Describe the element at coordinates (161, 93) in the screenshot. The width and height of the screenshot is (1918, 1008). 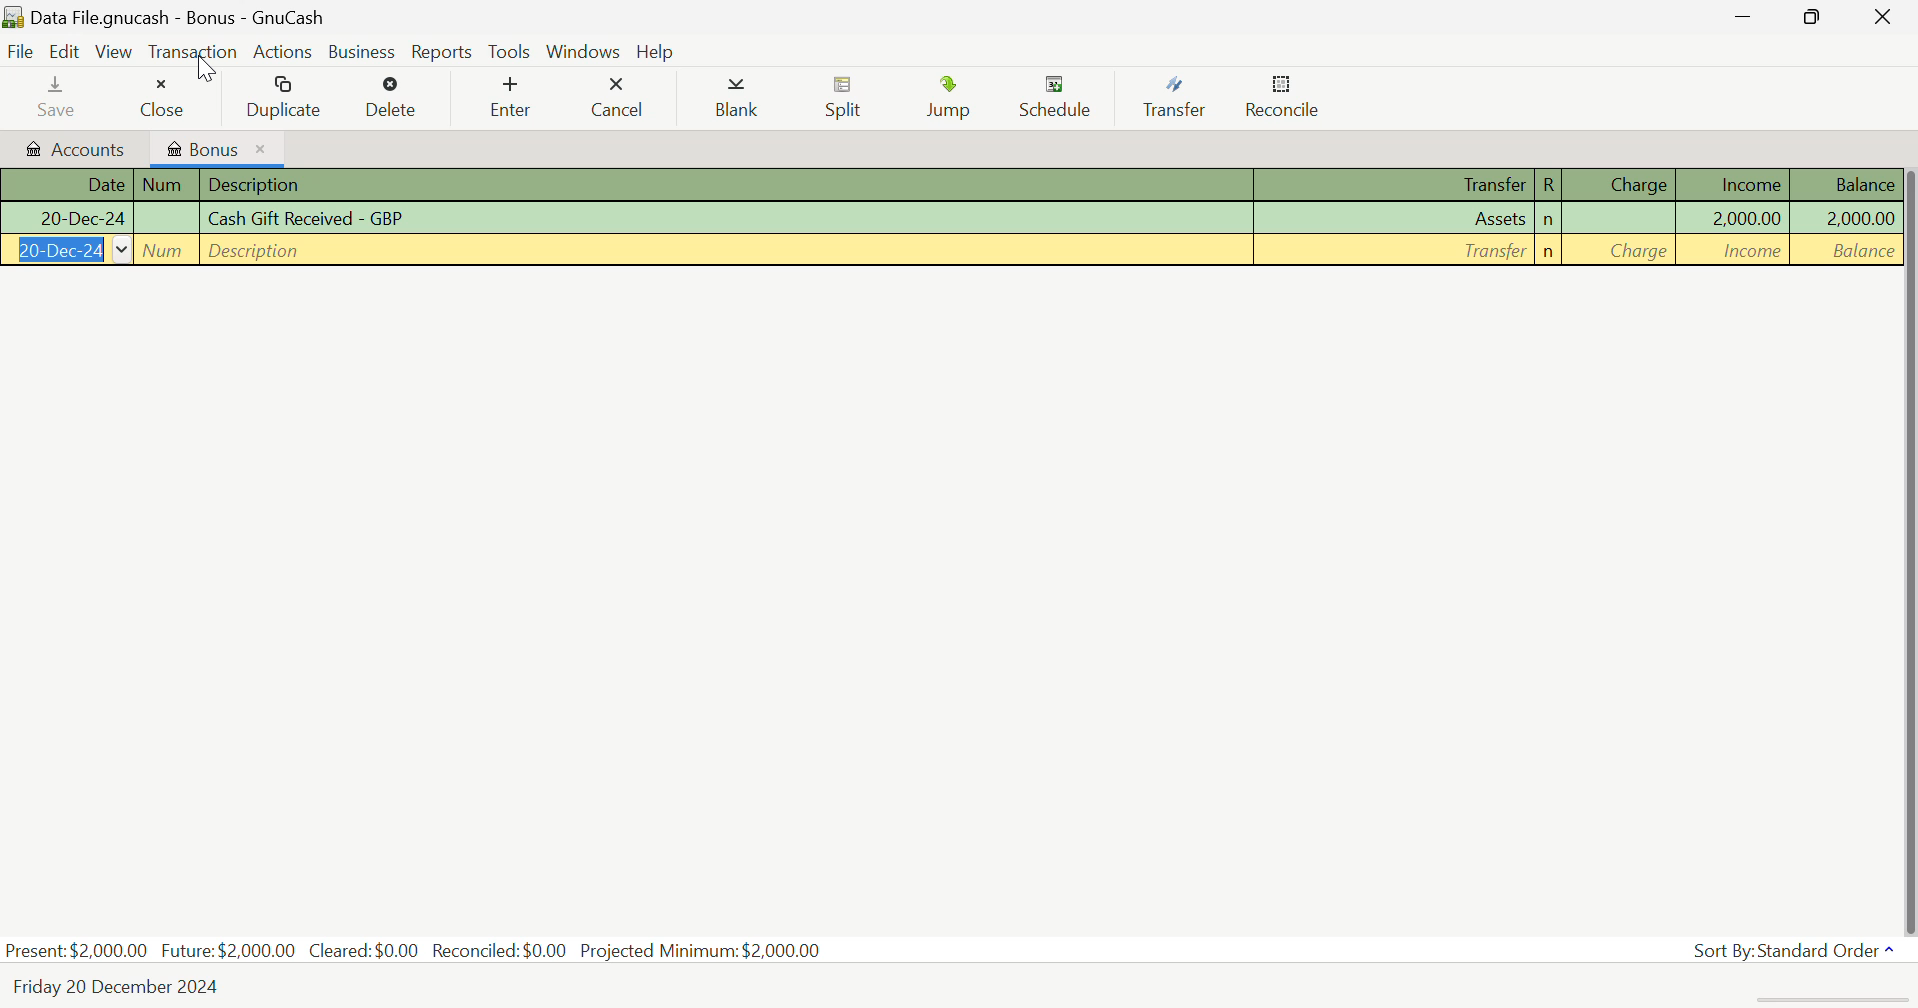
I see `Close` at that location.